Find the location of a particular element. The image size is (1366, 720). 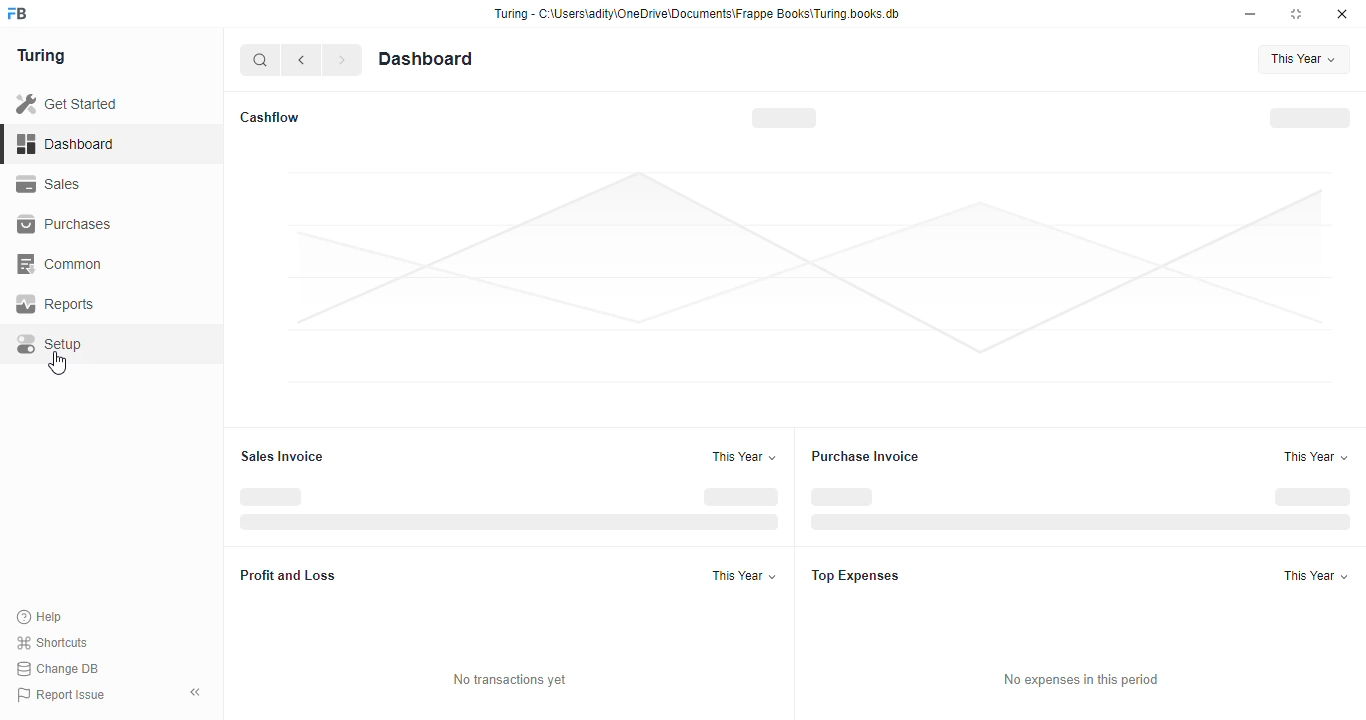

Turing is located at coordinates (47, 56).